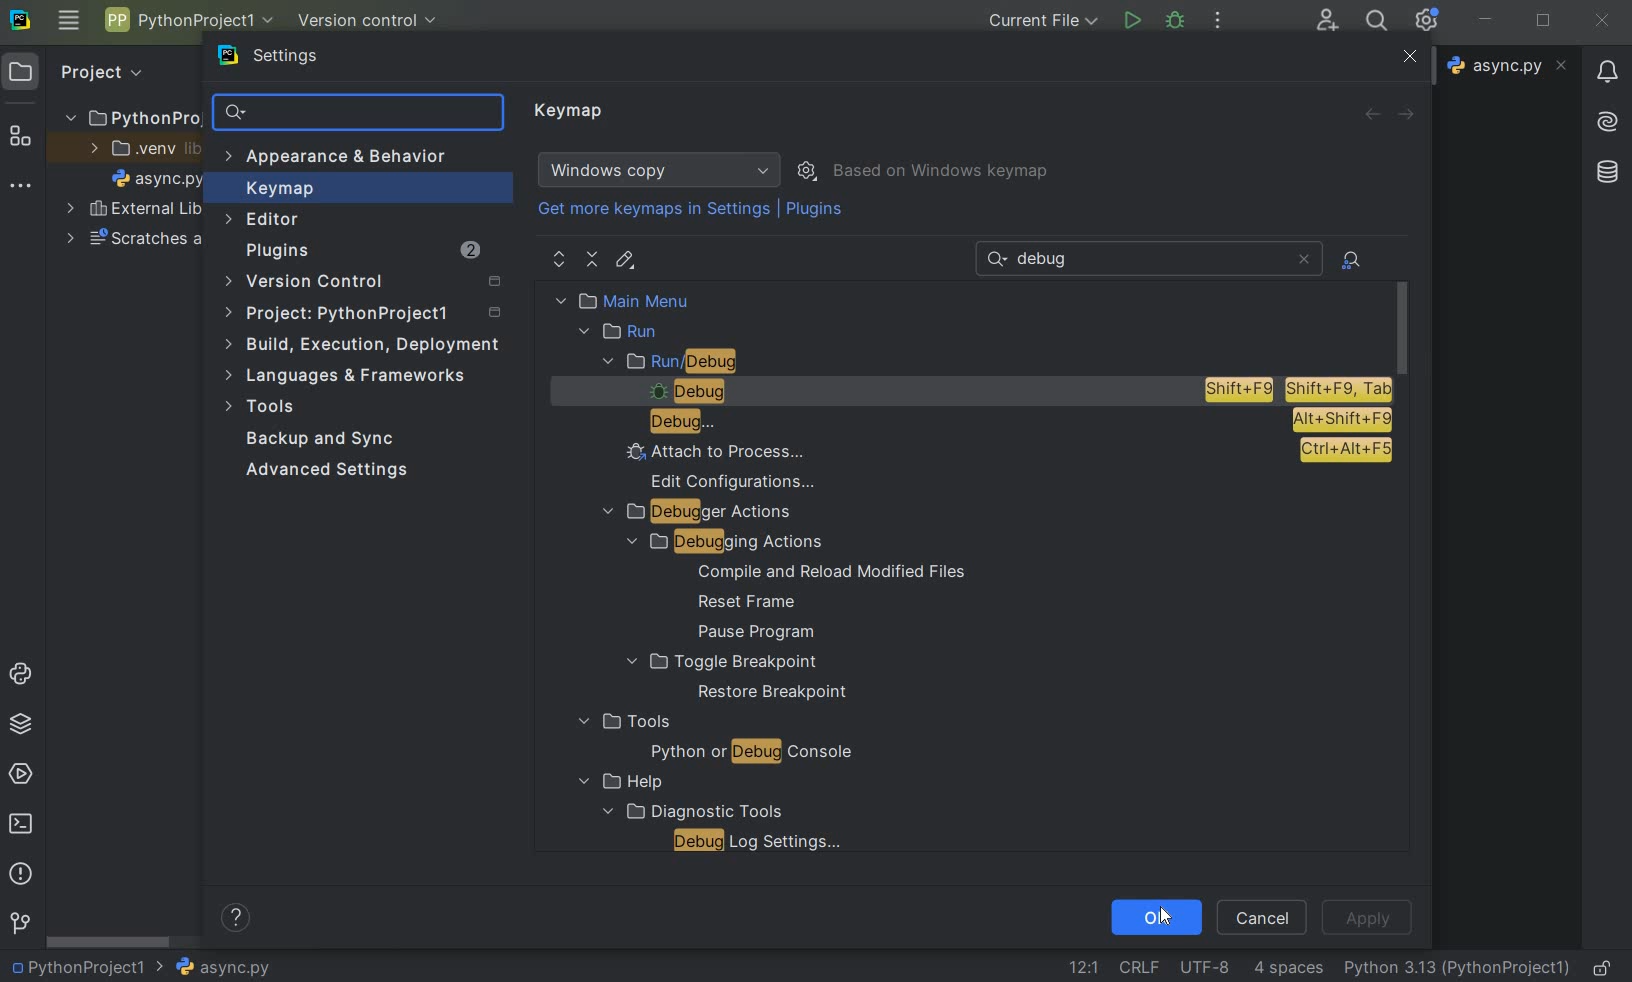 The height and width of the screenshot is (982, 1632). Describe the element at coordinates (369, 283) in the screenshot. I see `version control` at that location.